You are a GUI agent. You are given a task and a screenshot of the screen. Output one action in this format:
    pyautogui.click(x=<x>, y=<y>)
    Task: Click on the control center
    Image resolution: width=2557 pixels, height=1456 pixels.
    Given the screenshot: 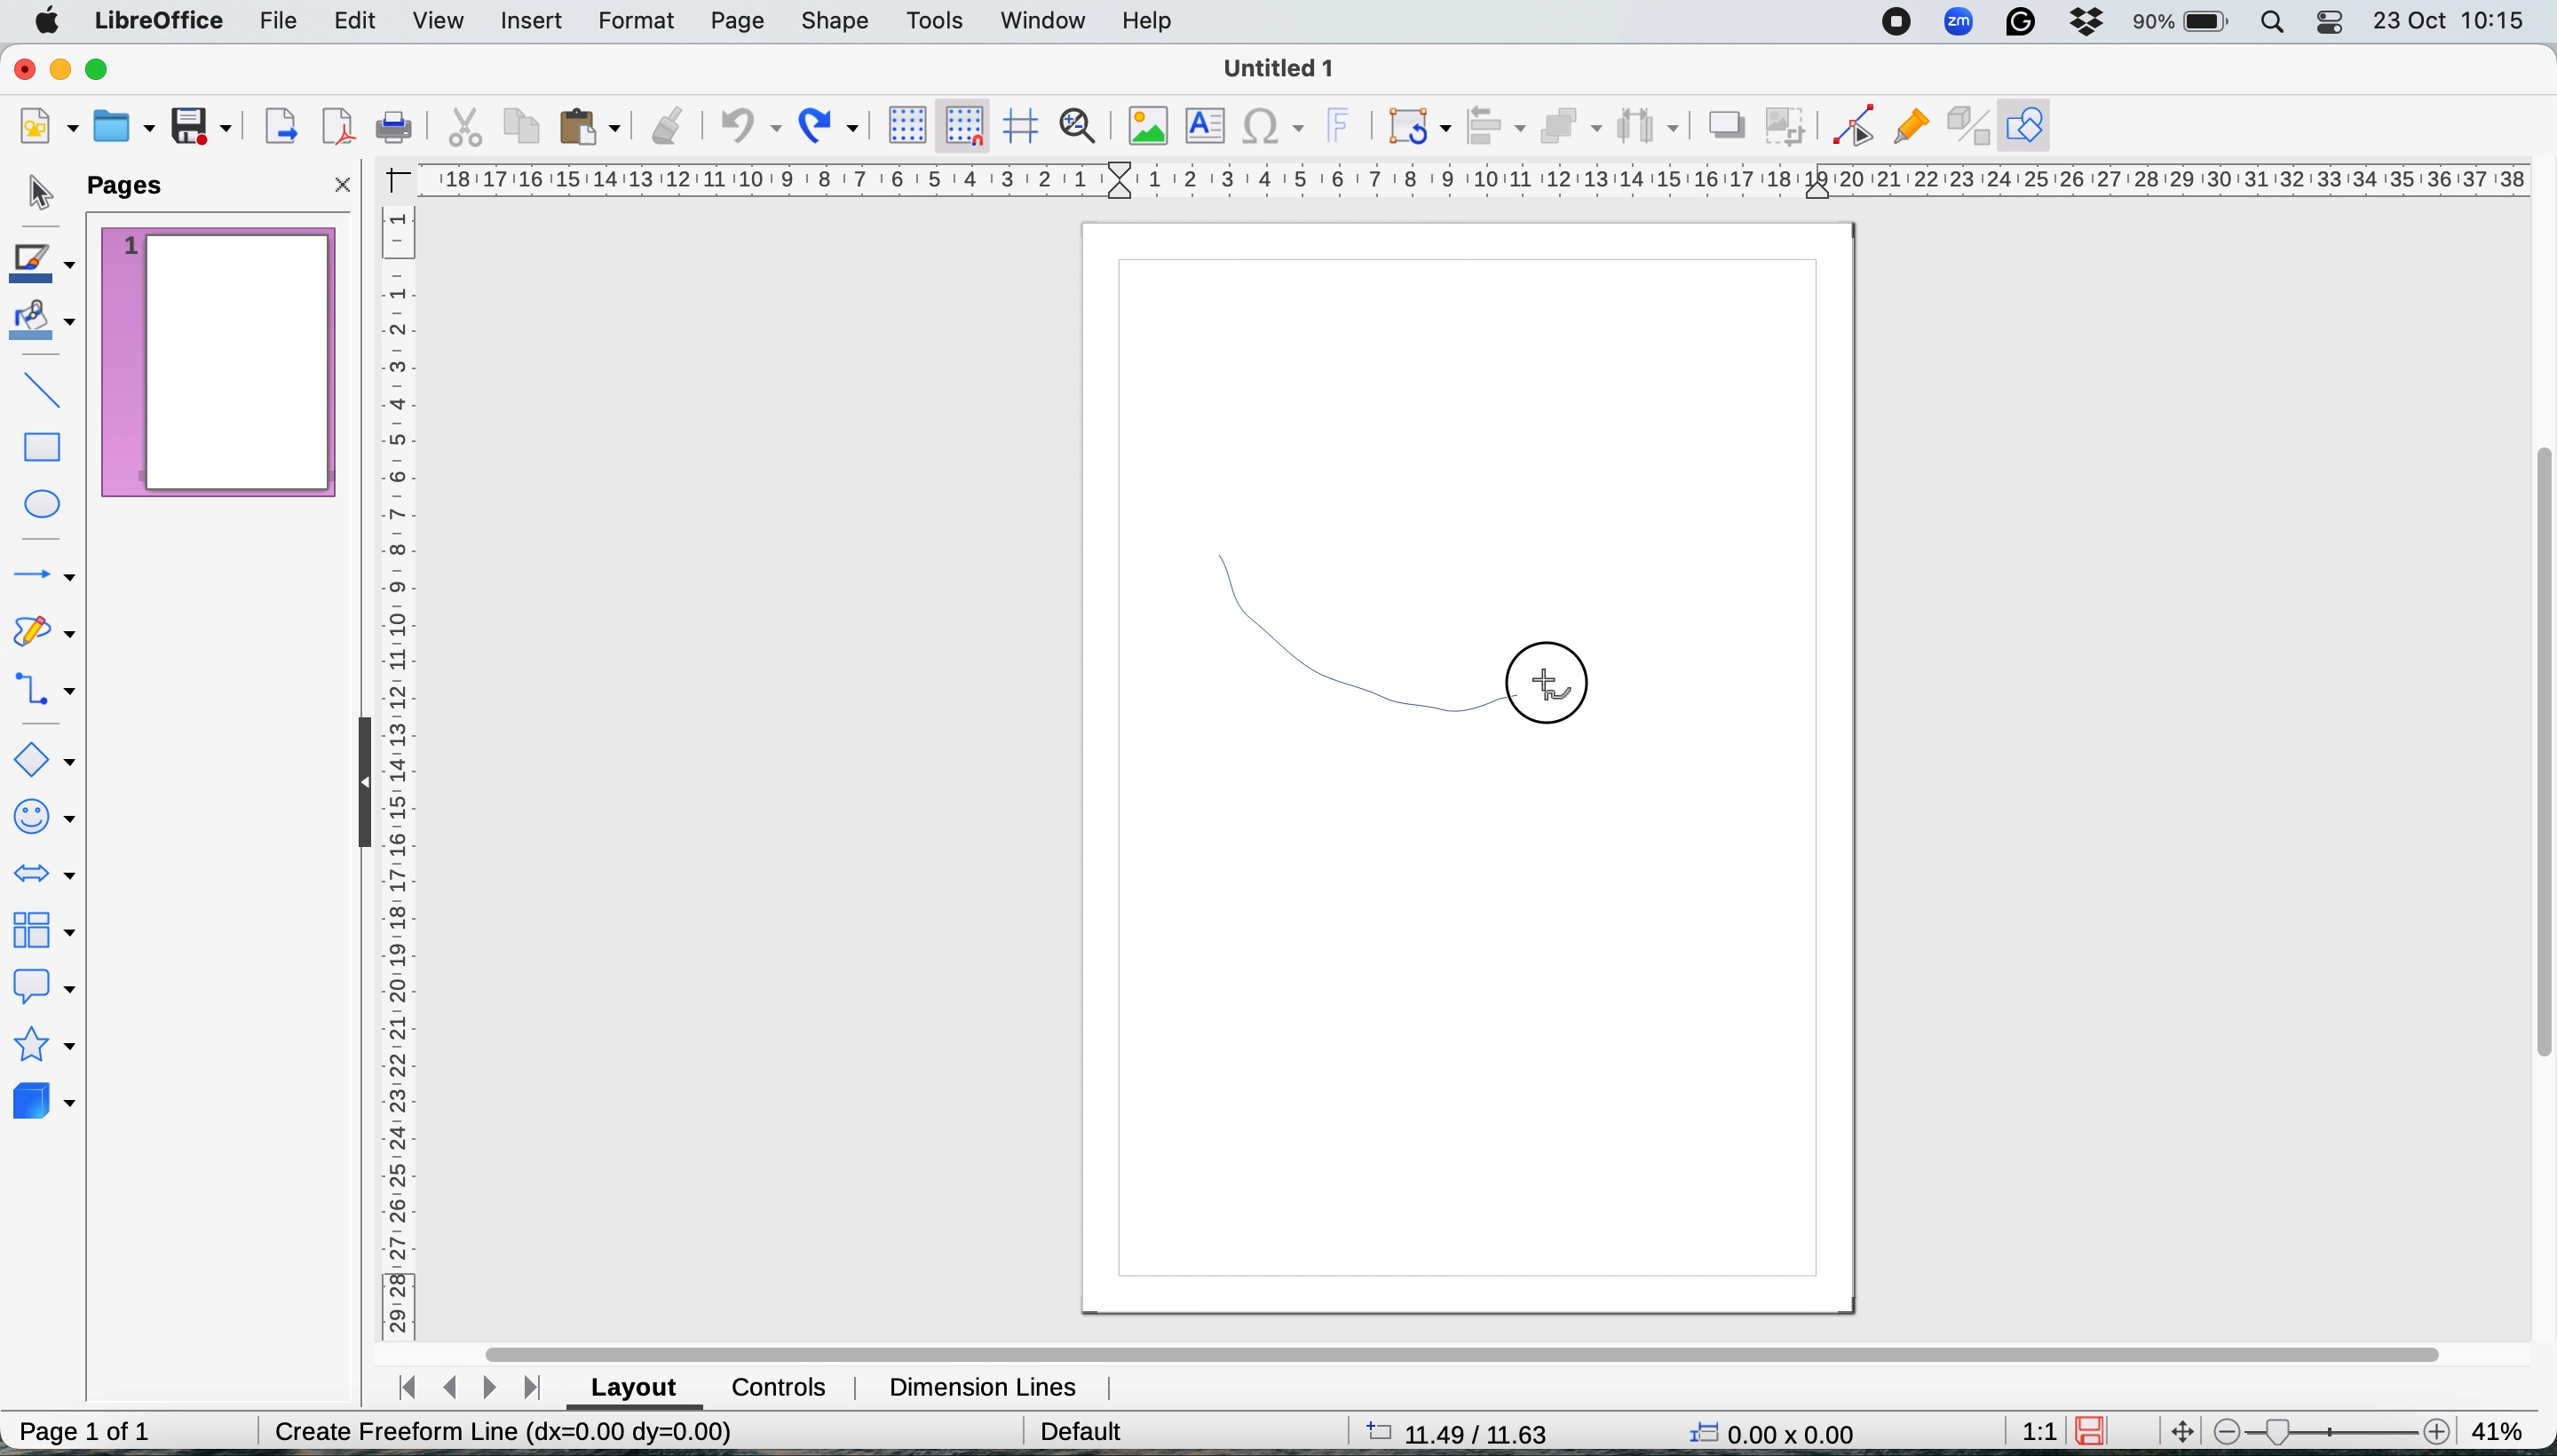 What is the action you would take?
    pyautogui.click(x=2332, y=28)
    